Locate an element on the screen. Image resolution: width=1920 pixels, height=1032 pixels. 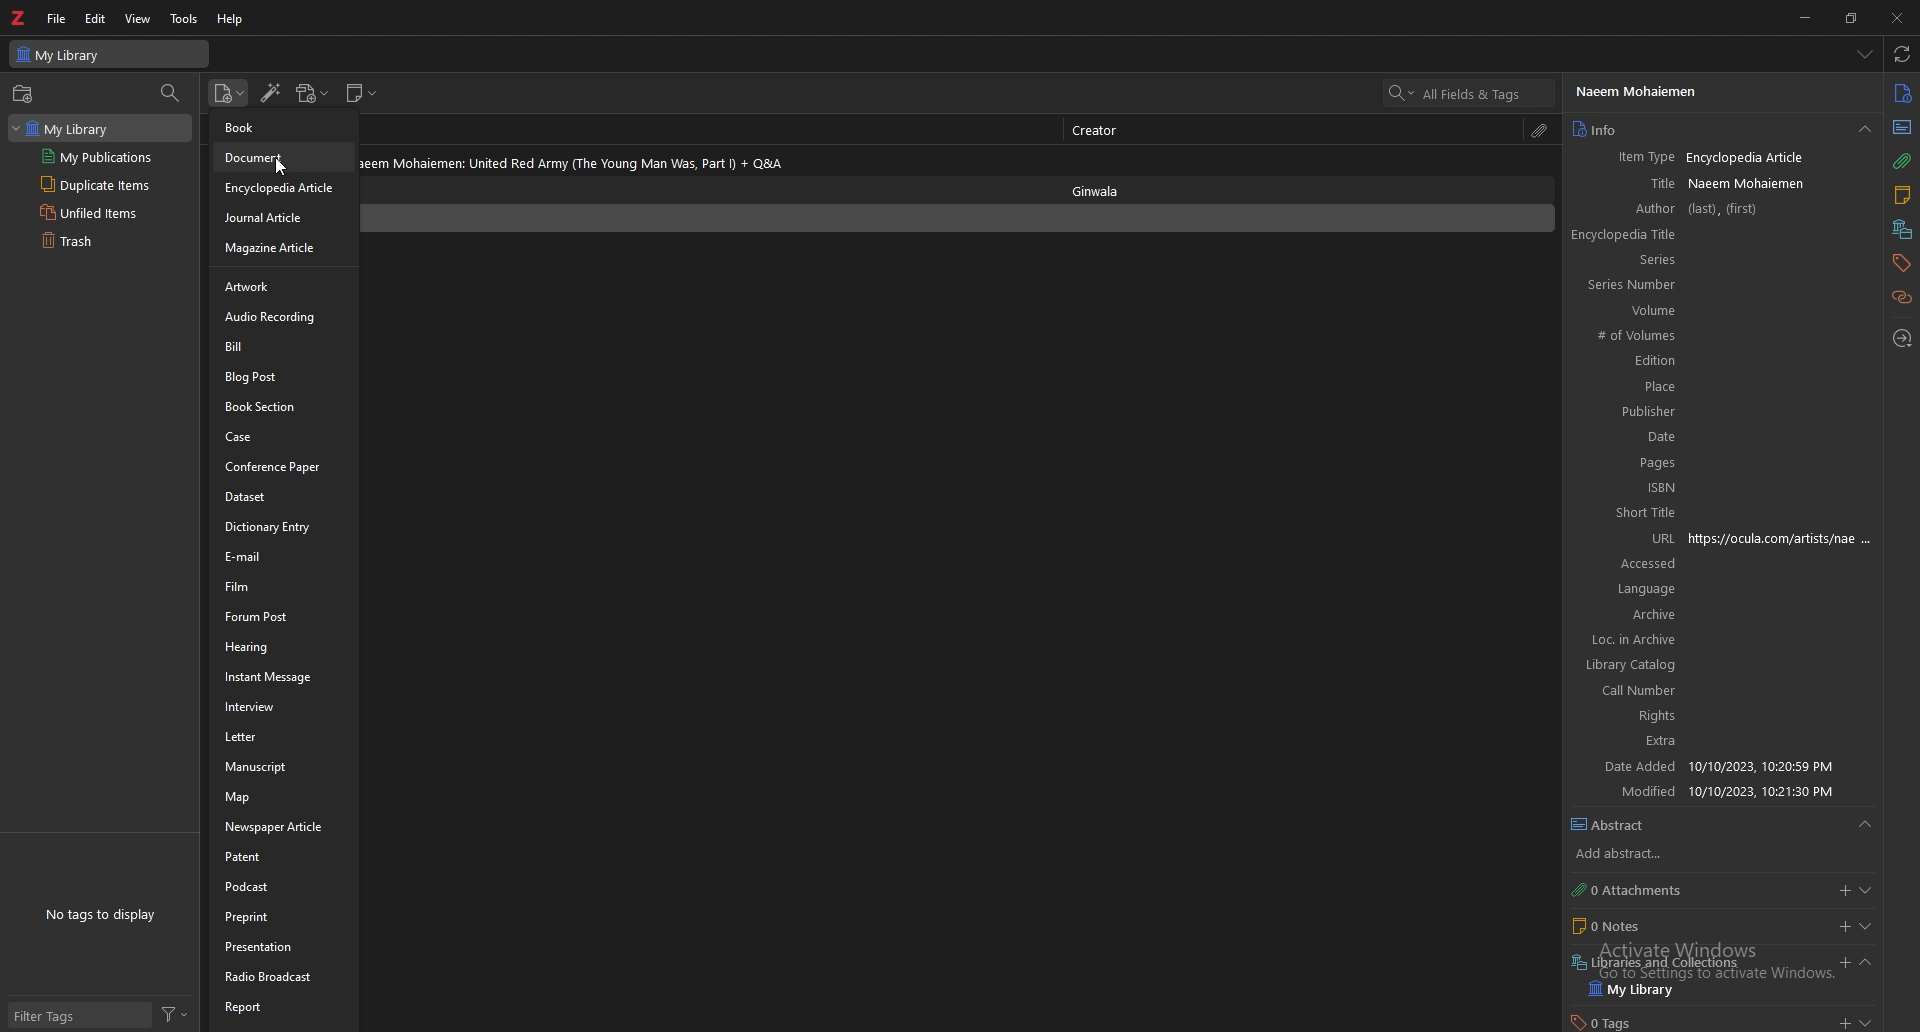
info is located at coordinates (1705, 130).